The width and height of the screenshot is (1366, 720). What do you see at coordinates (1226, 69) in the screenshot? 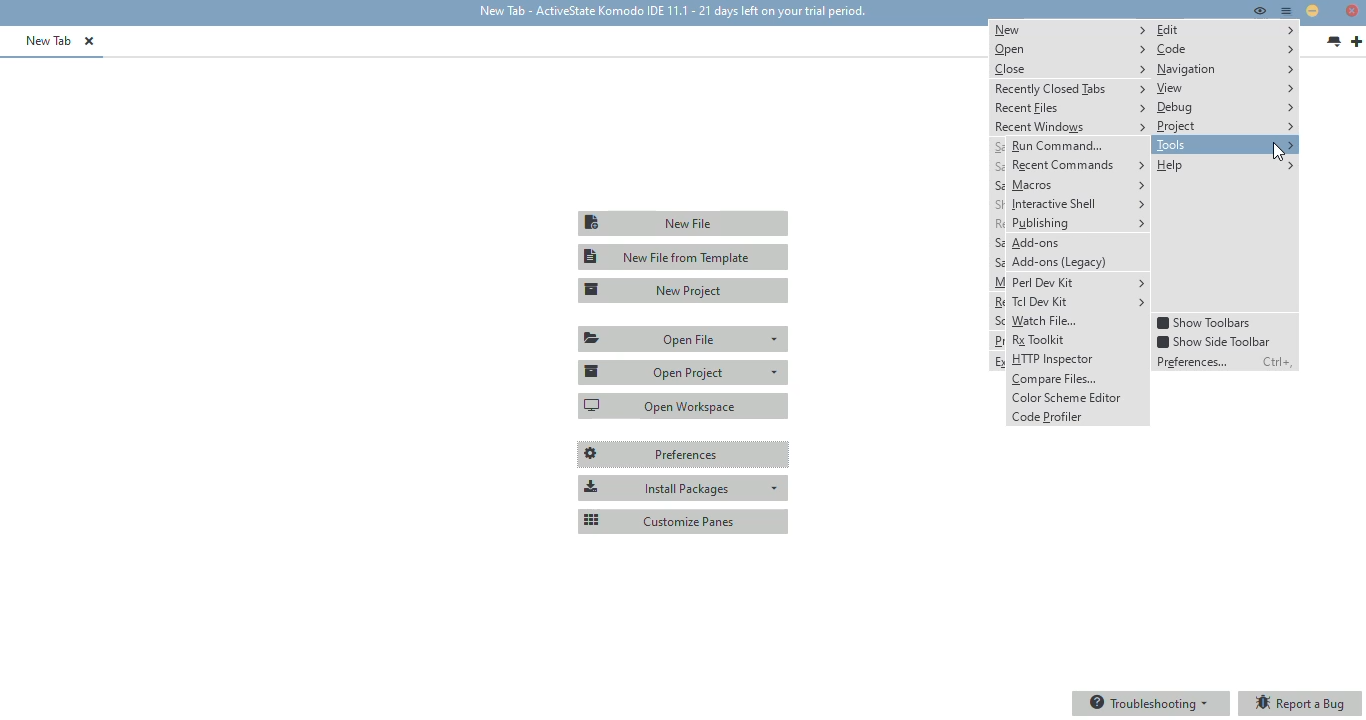
I see `navigation` at bounding box center [1226, 69].